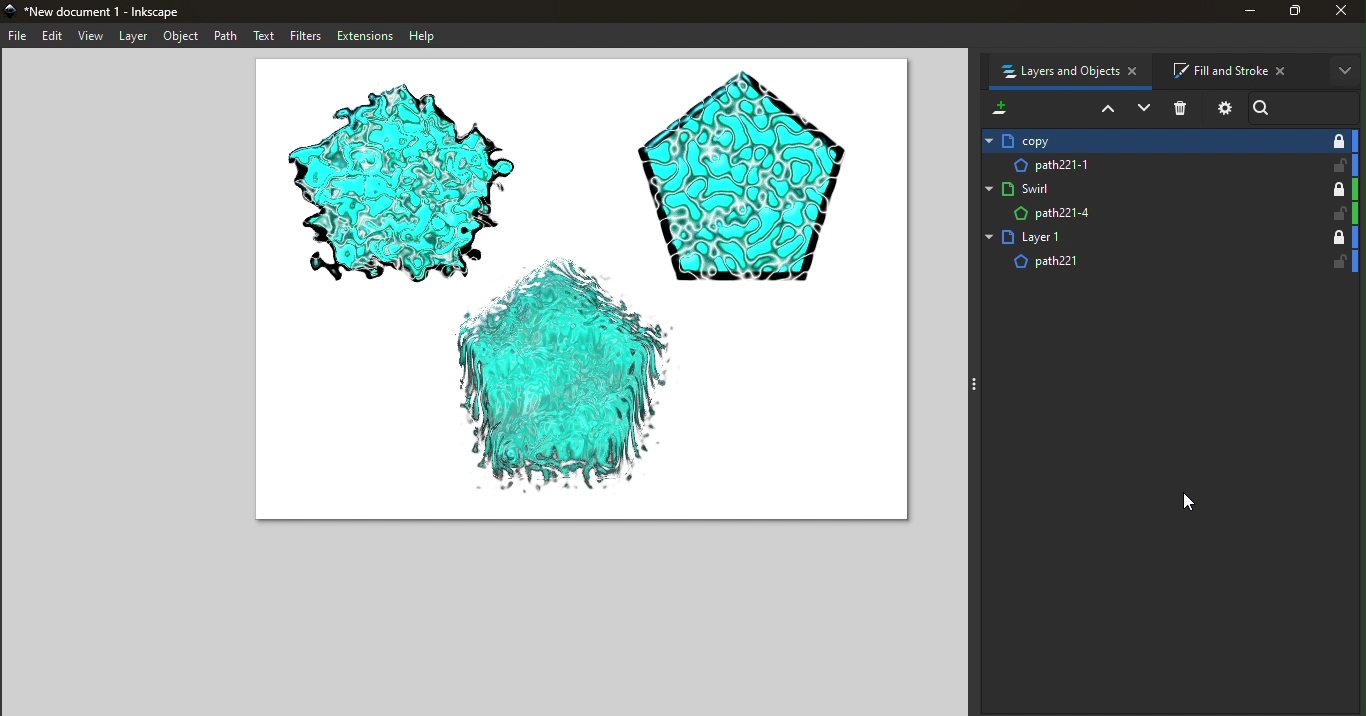  Describe the element at coordinates (1240, 14) in the screenshot. I see `Minimize` at that location.